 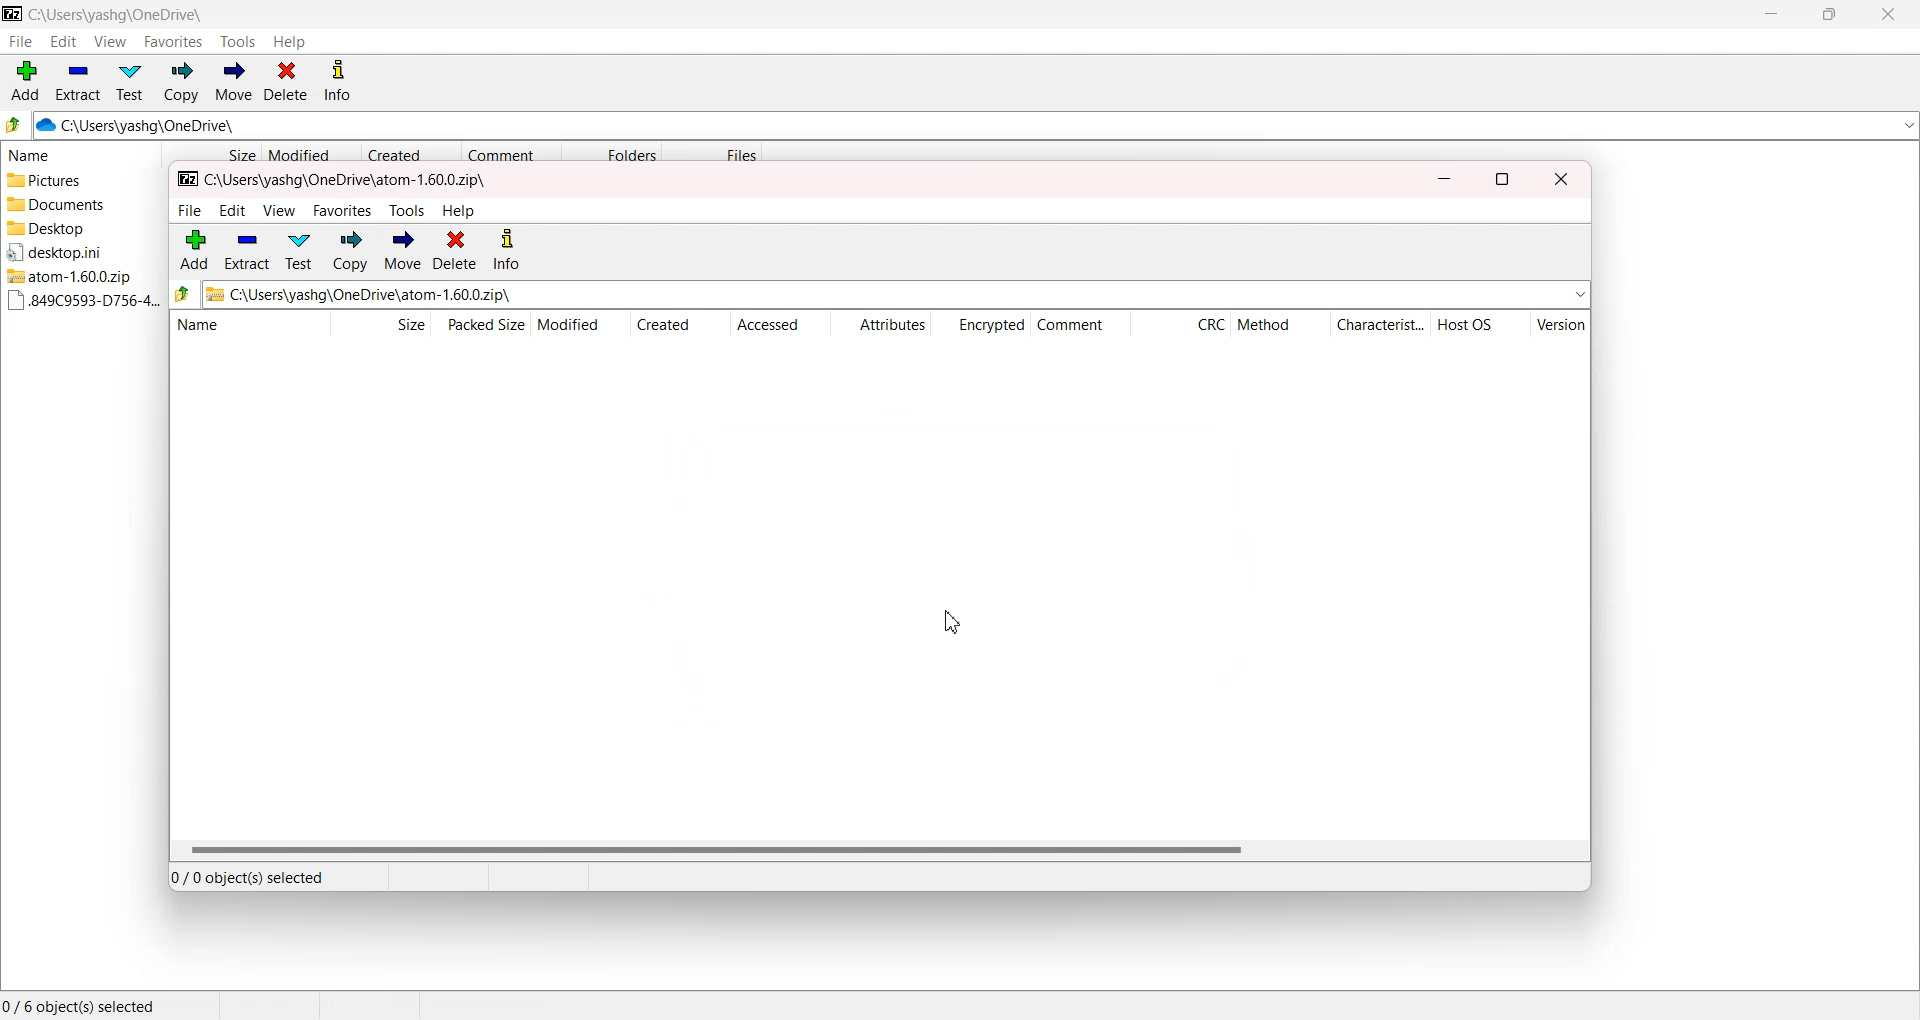 I want to click on test, so click(x=298, y=251).